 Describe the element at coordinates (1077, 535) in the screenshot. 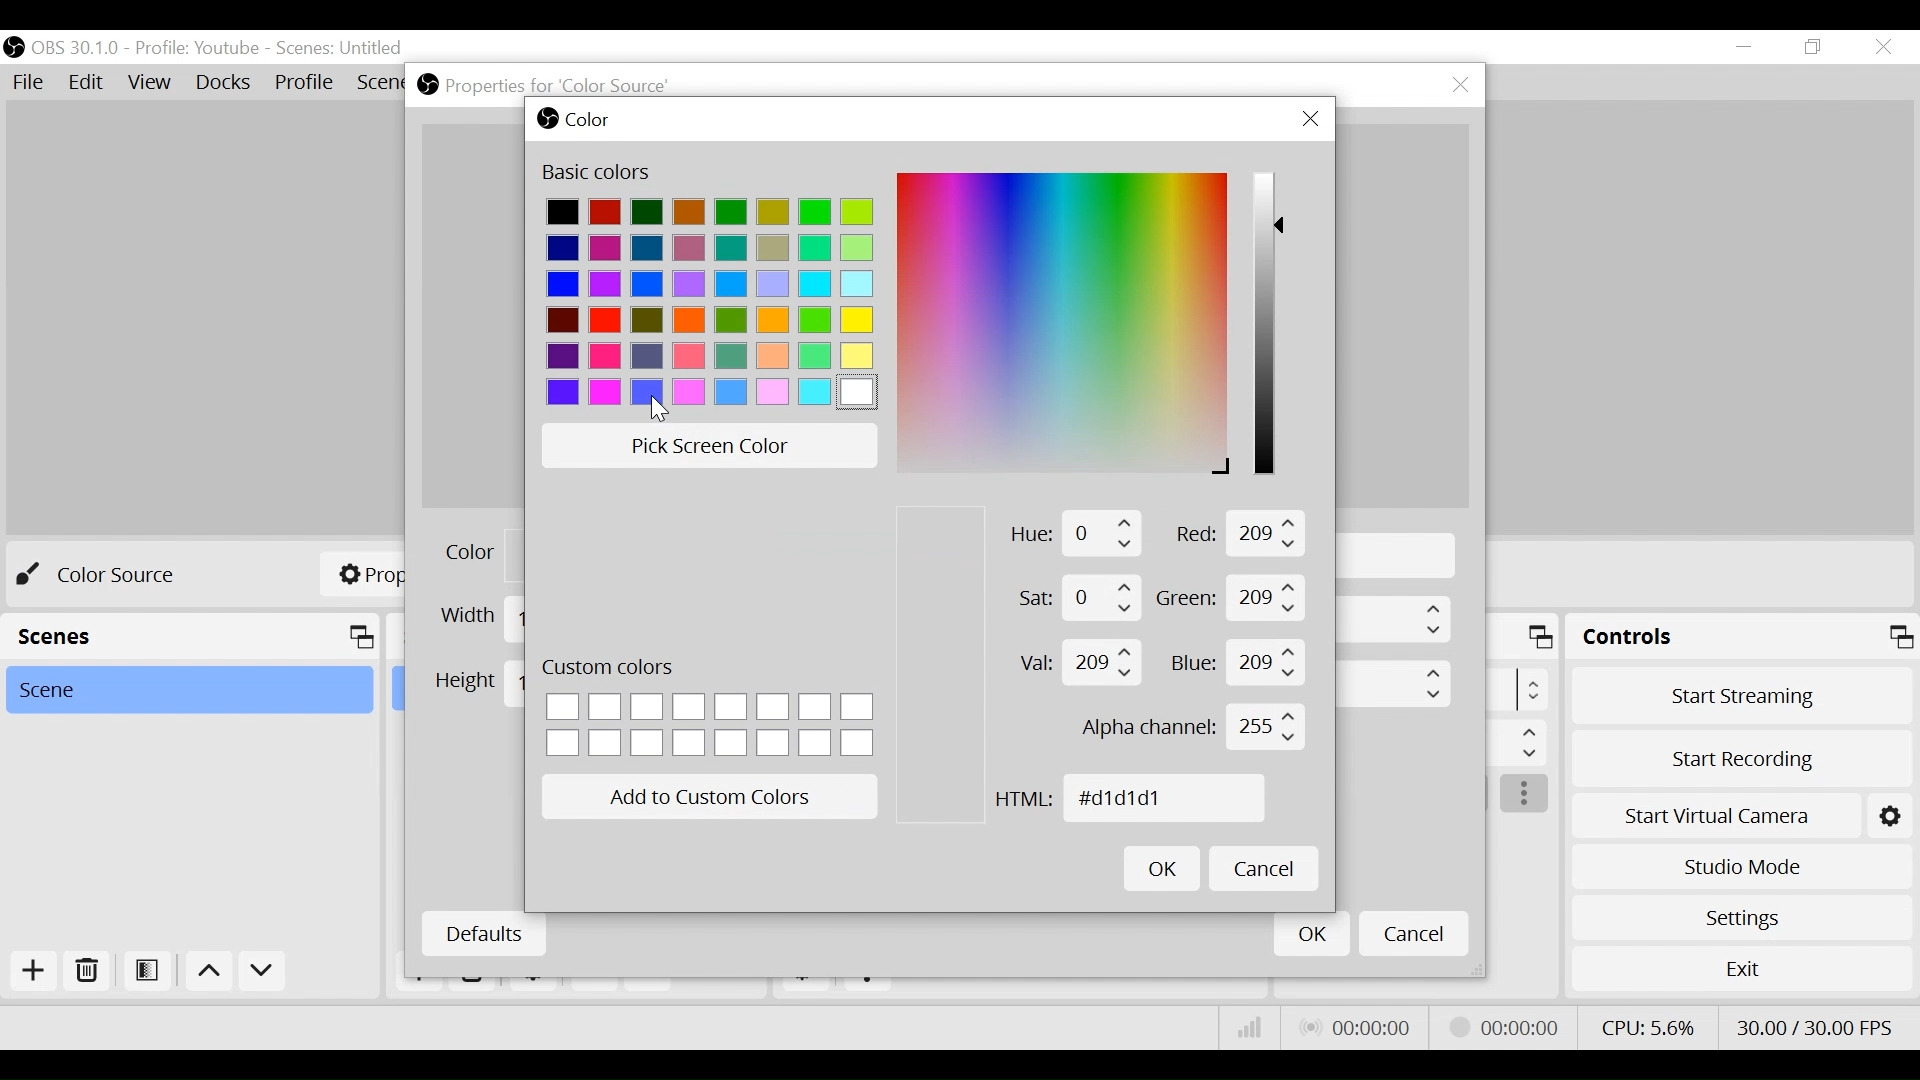

I see `Hue` at that location.